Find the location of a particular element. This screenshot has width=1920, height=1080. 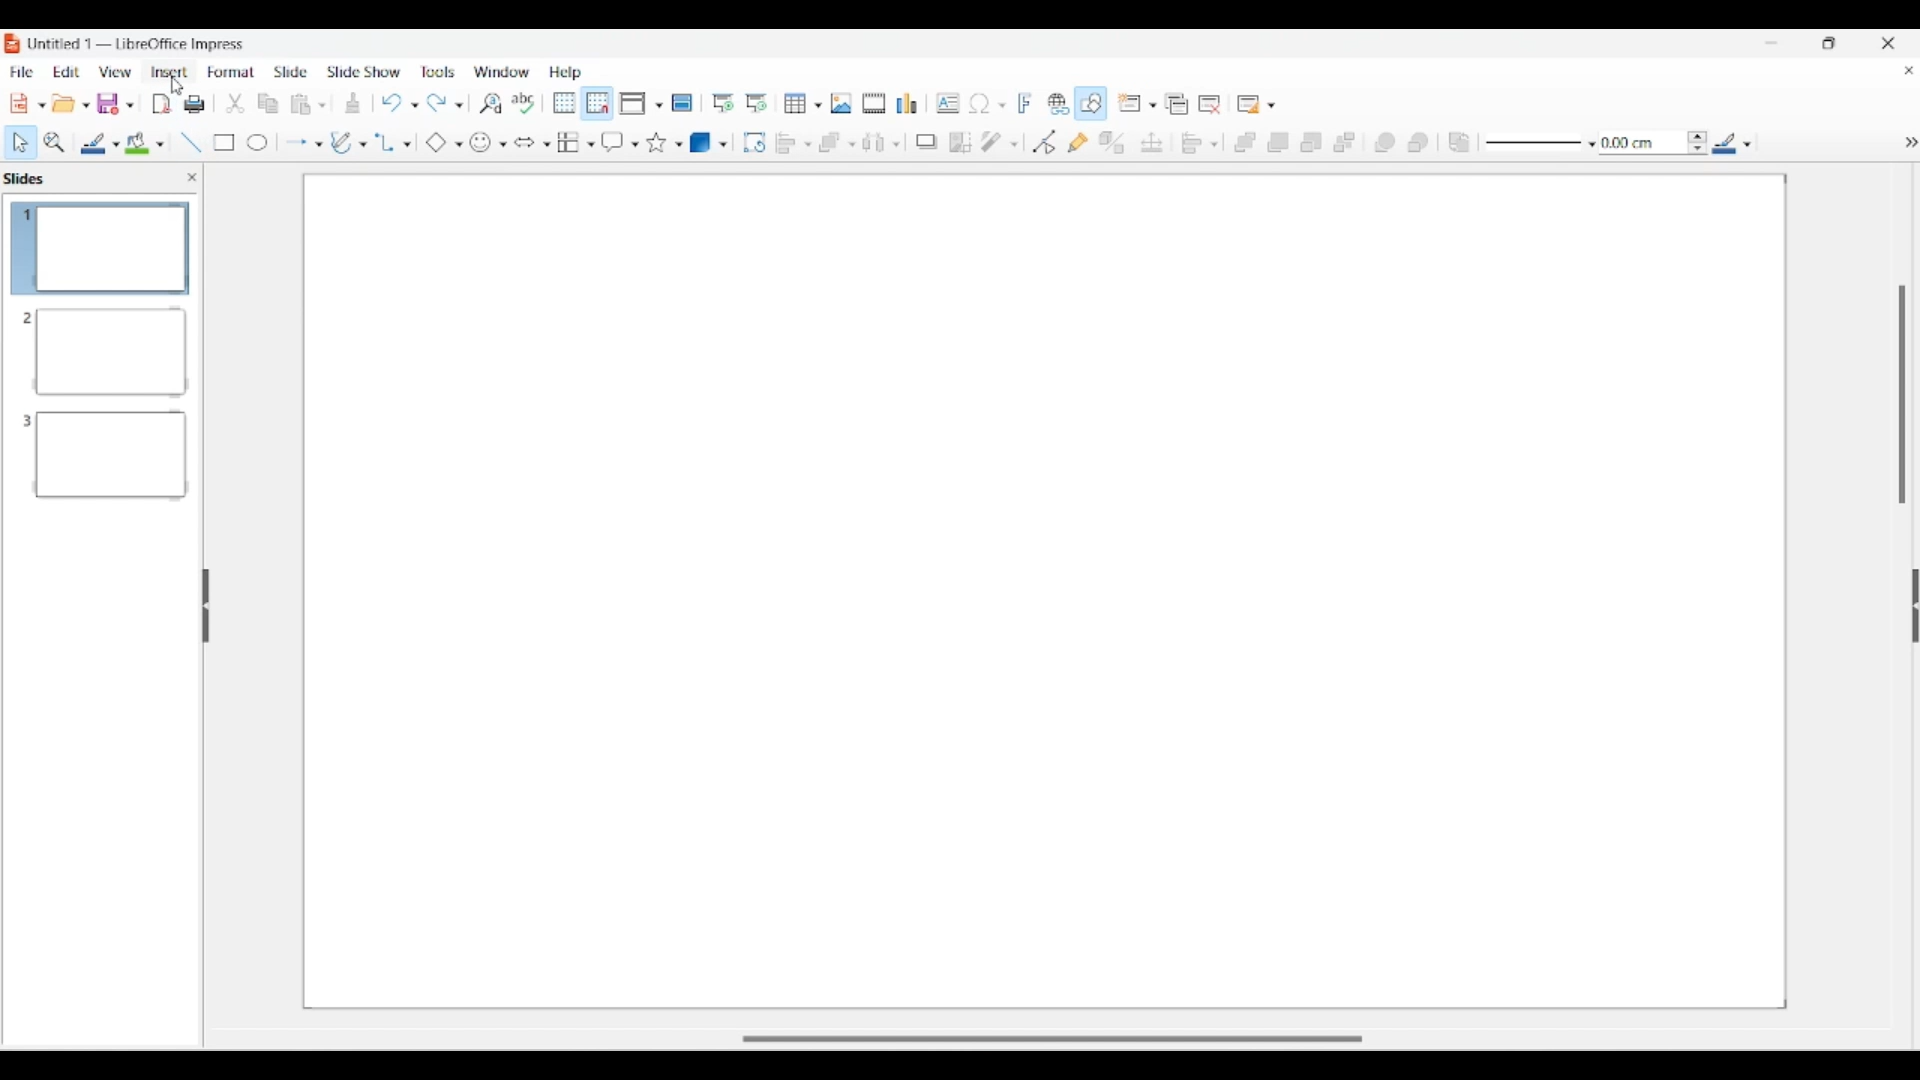

Insert hyperlink is located at coordinates (1059, 103).